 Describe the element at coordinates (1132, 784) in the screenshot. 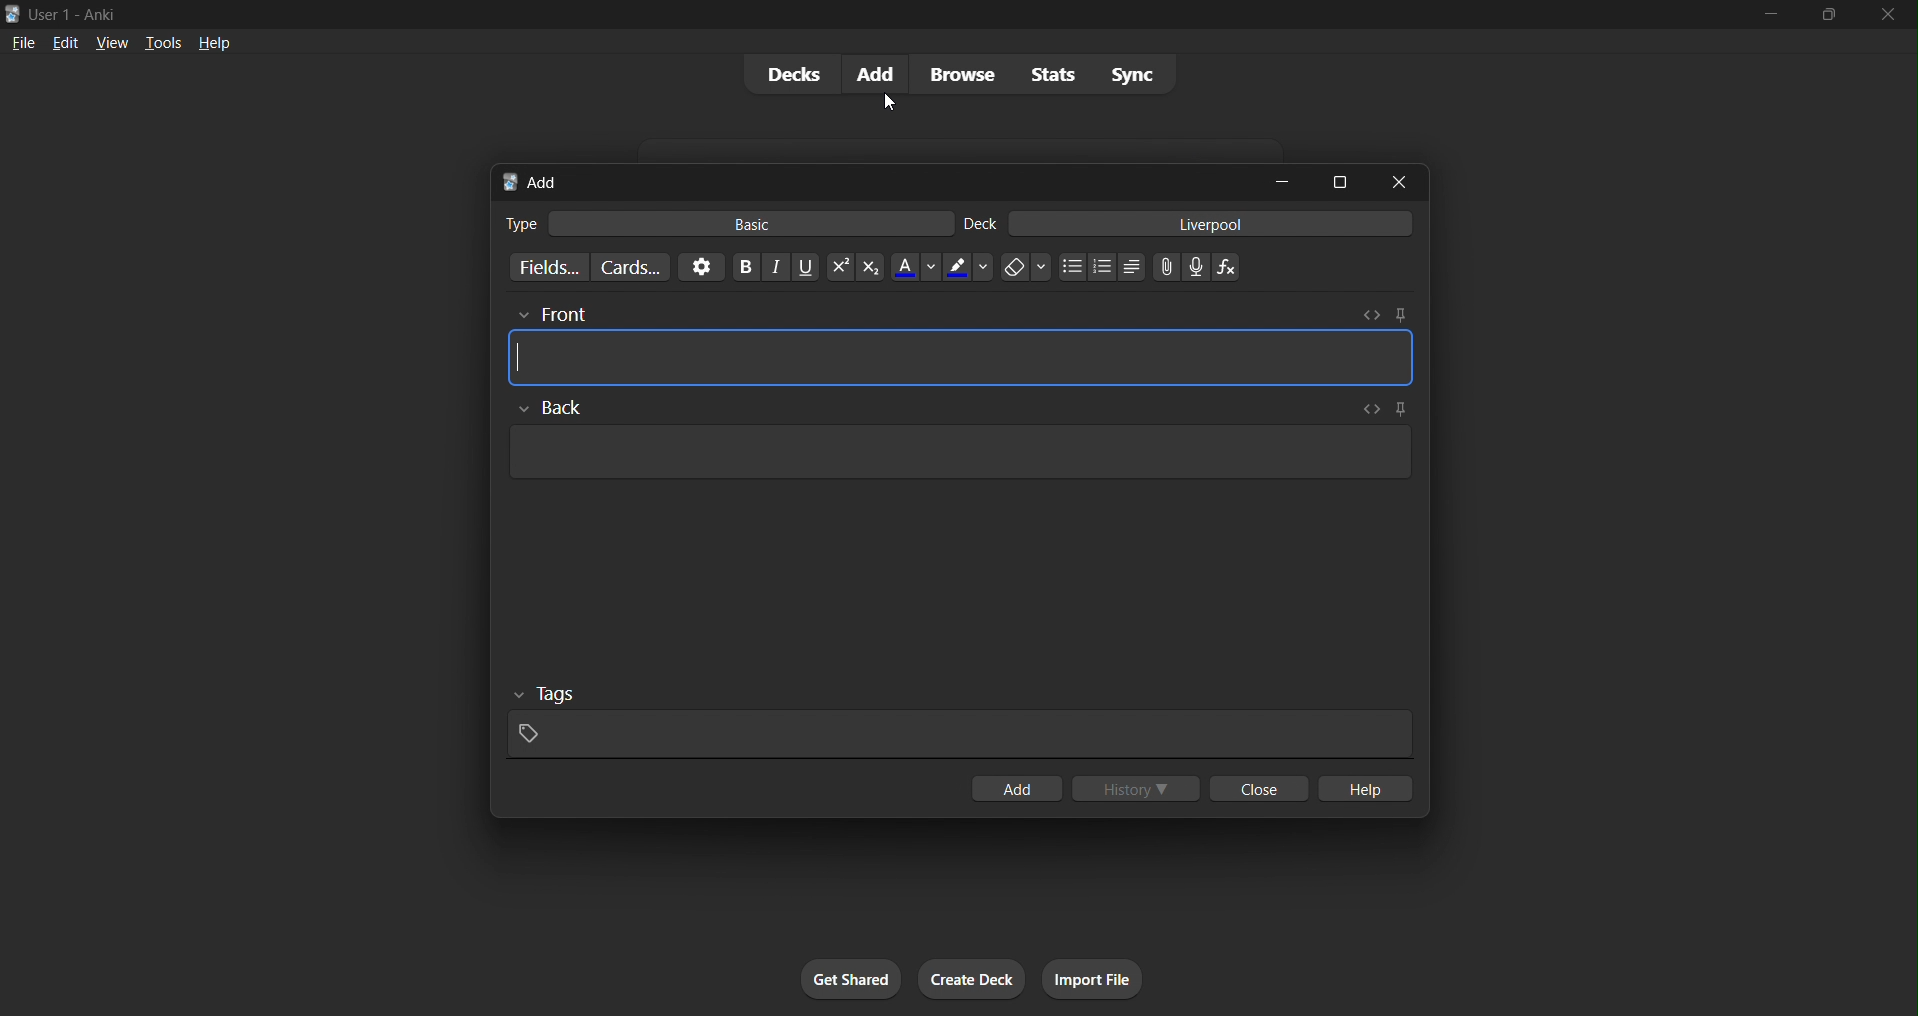

I see `history` at that location.